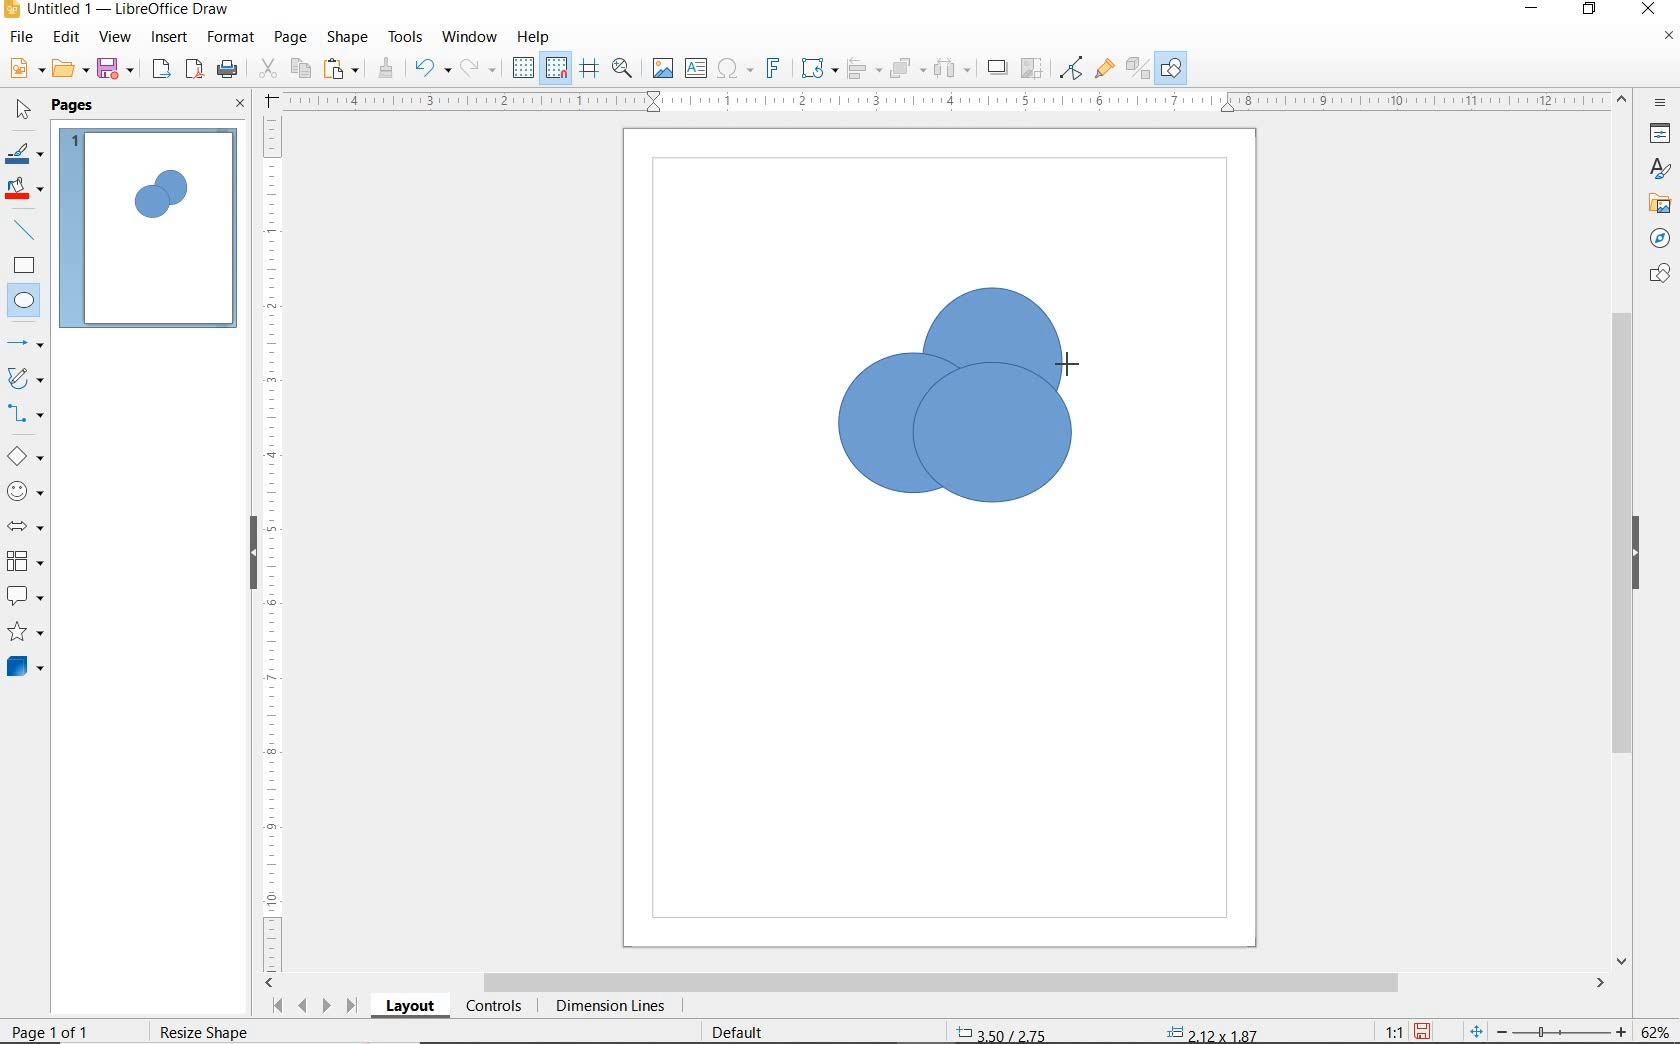 This screenshot has width=1680, height=1044. What do you see at coordinates (1647, 7) in the screenshot?
I see `CLOSE` at bounding box center [1647, 7].